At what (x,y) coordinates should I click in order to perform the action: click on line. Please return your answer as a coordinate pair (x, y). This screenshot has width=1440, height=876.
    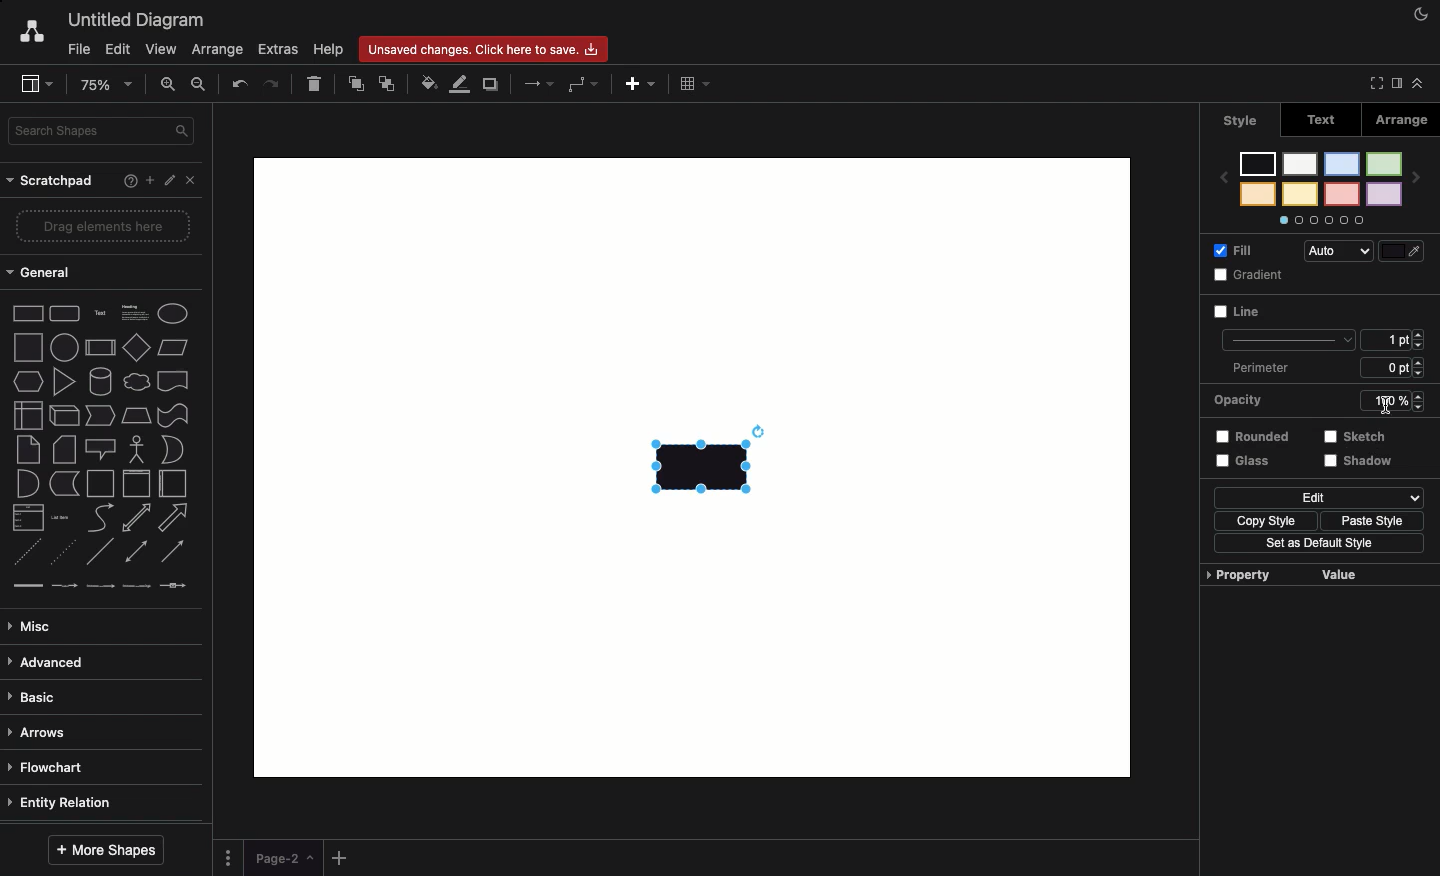
    Looking at the image, I should click on (1286, 337).